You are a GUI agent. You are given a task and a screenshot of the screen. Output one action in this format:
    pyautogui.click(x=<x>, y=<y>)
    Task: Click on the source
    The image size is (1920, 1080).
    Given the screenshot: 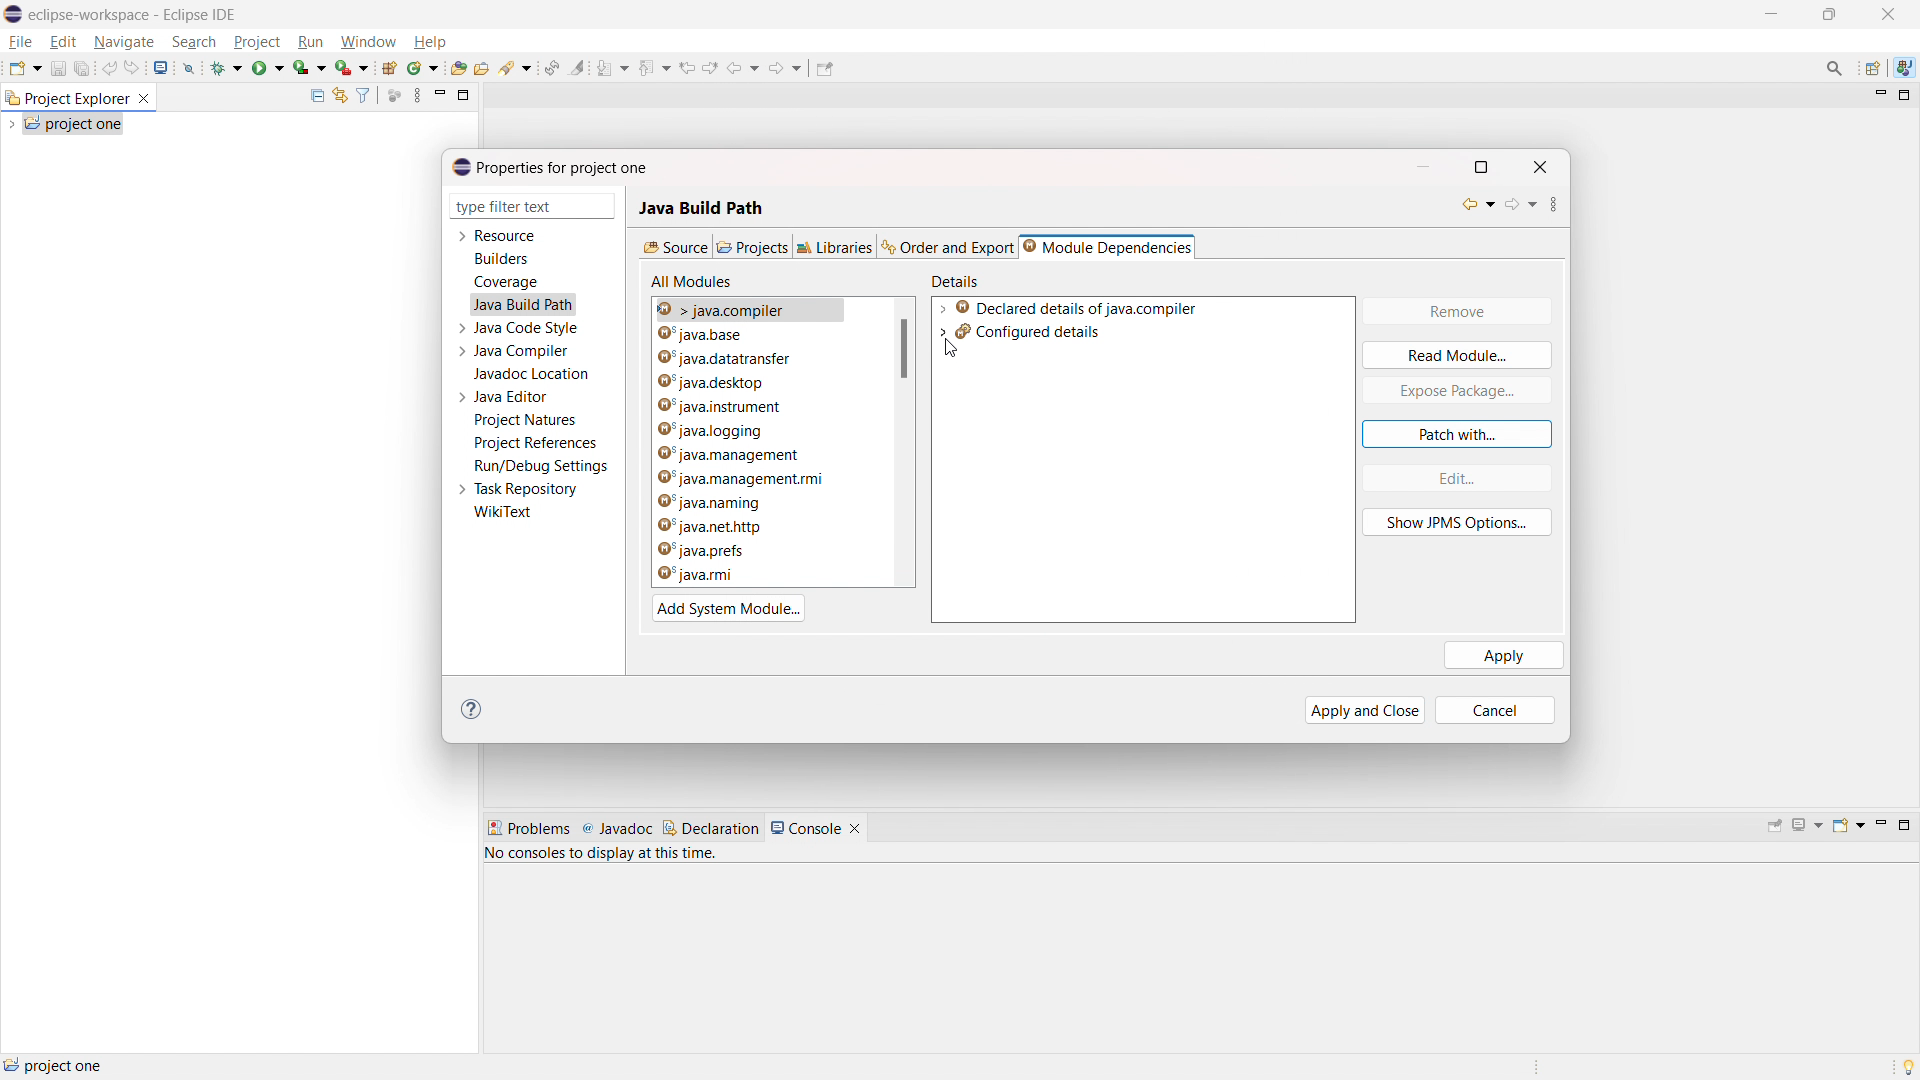 What is the action you would take?
    pyautogui.click(x=674, y=246)
    